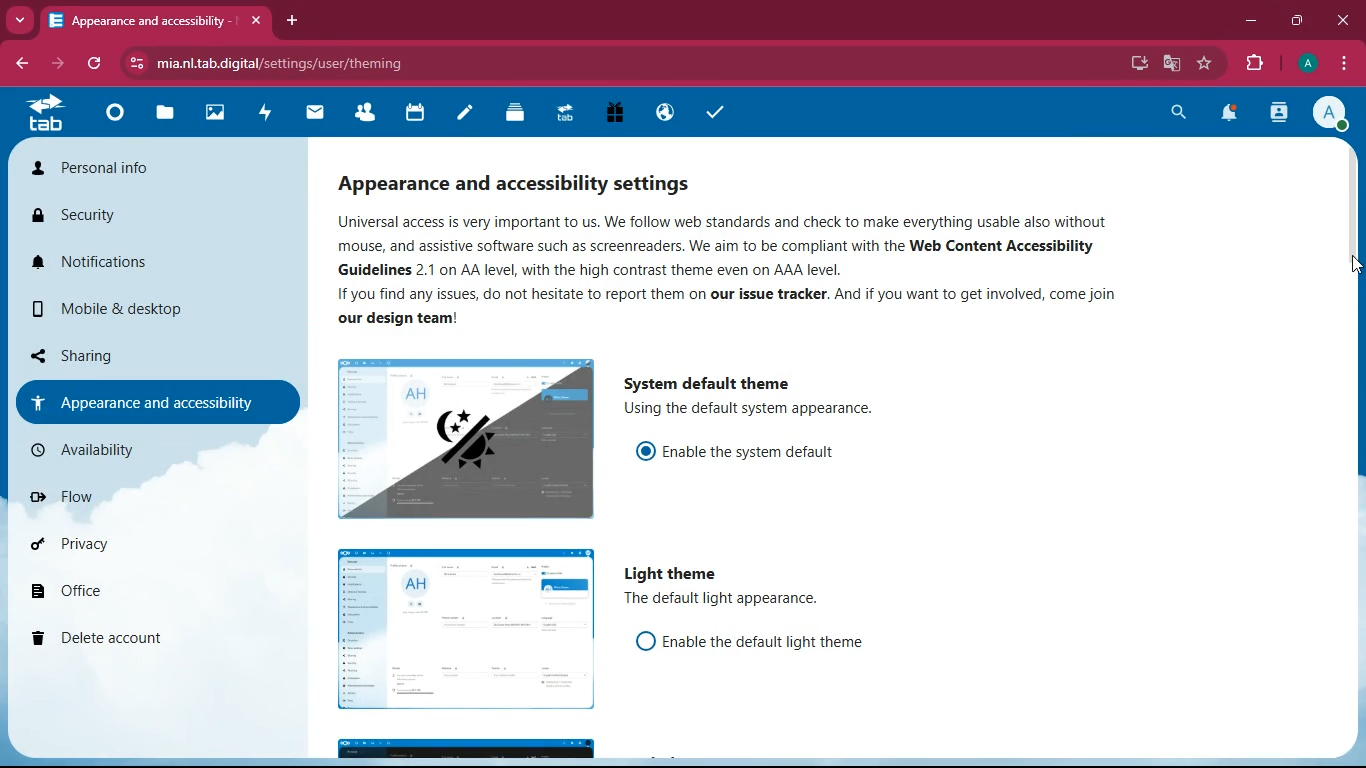  What do you see at coordinates (527, 182) in the screenshot?
I see `appearance` at bounding box center [527, 182].